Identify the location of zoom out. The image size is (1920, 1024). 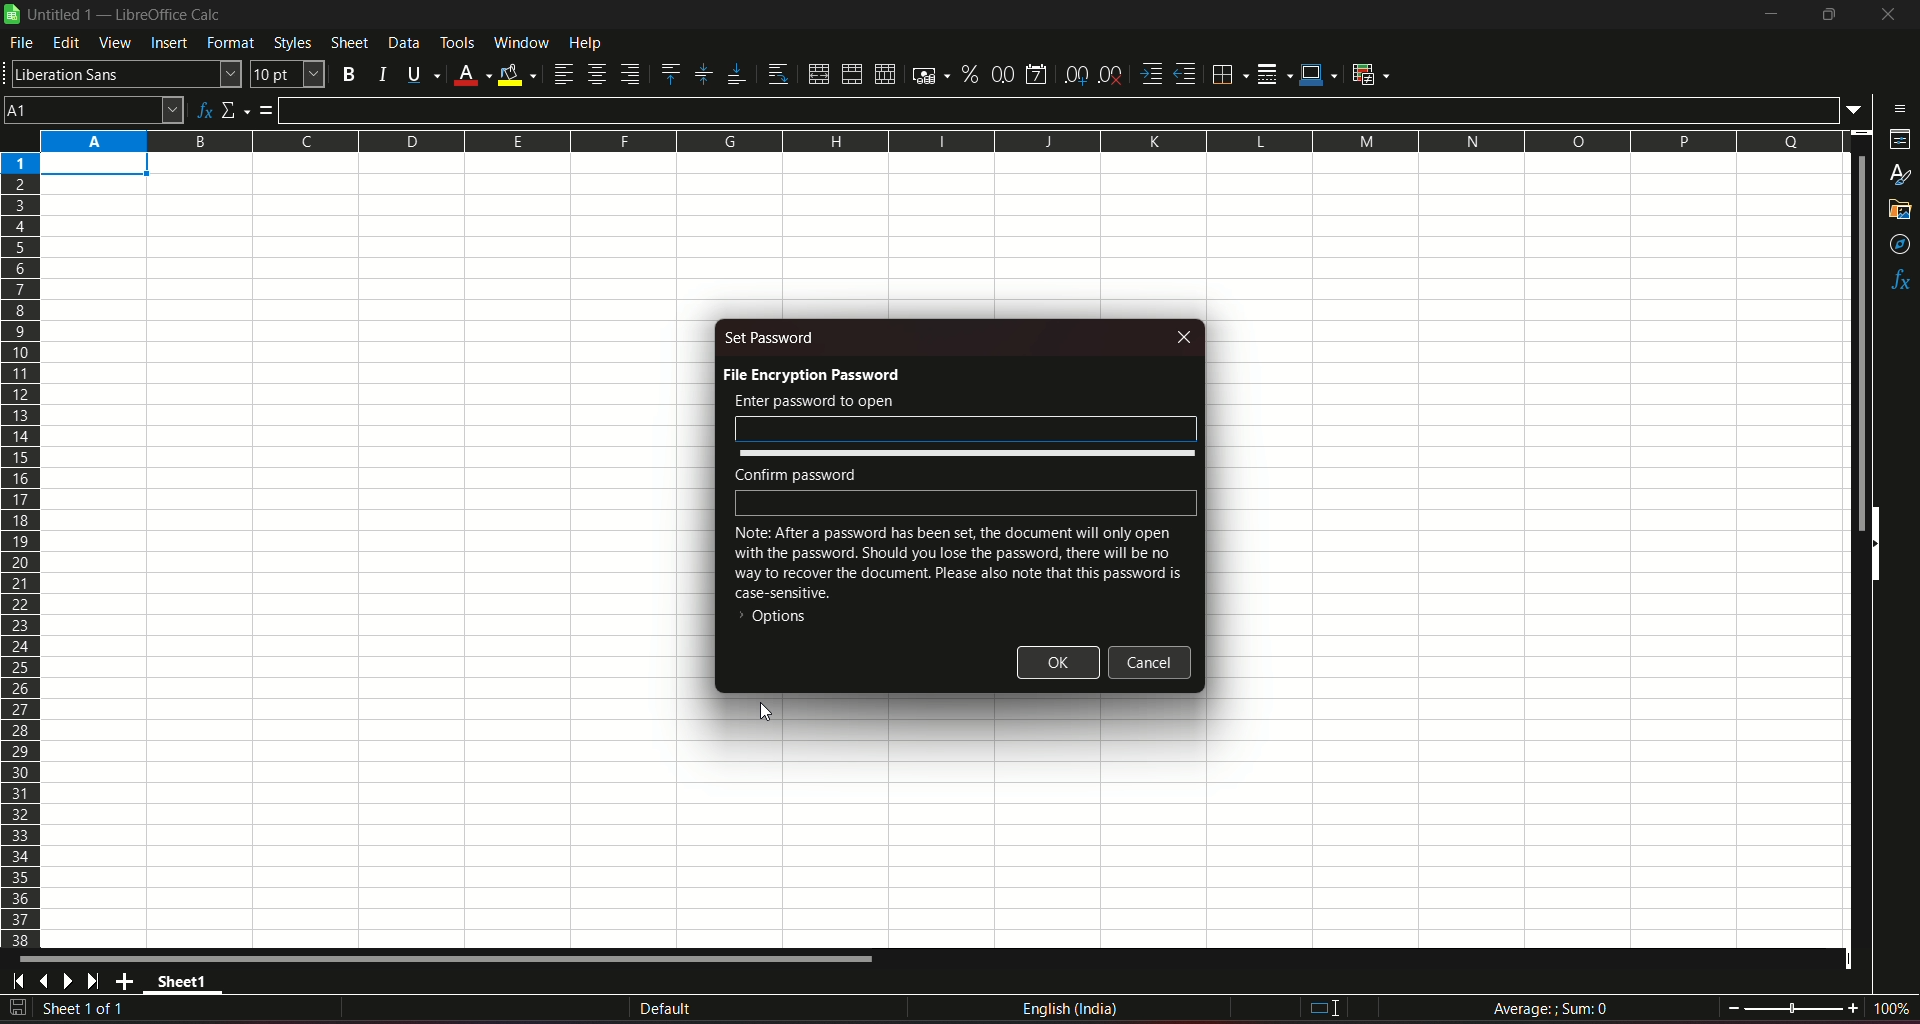
(1733, 1006).